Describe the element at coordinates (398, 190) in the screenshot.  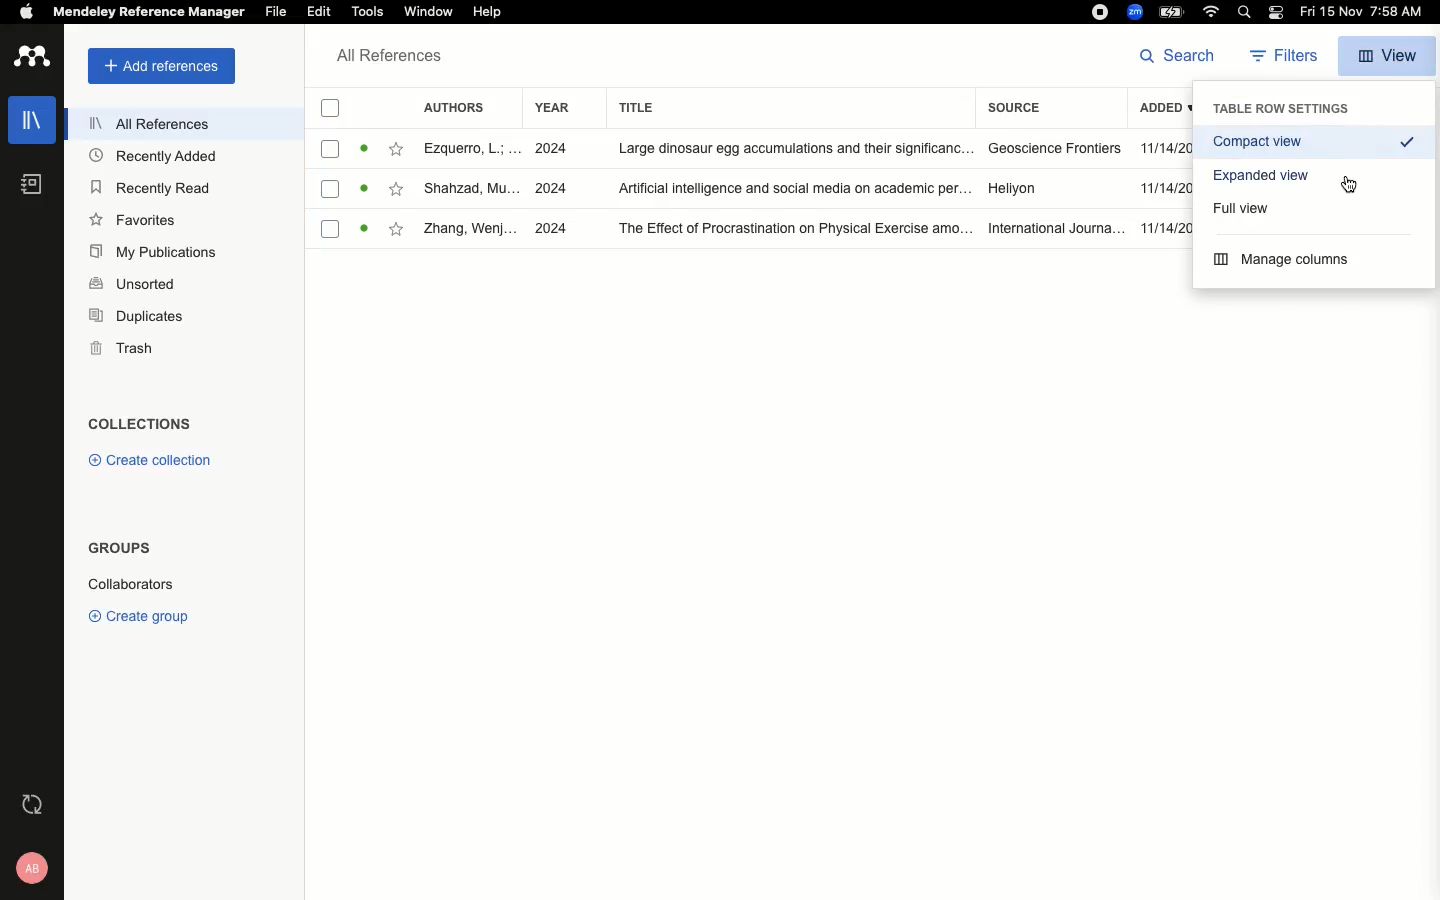
I see `Favorites` at that location.